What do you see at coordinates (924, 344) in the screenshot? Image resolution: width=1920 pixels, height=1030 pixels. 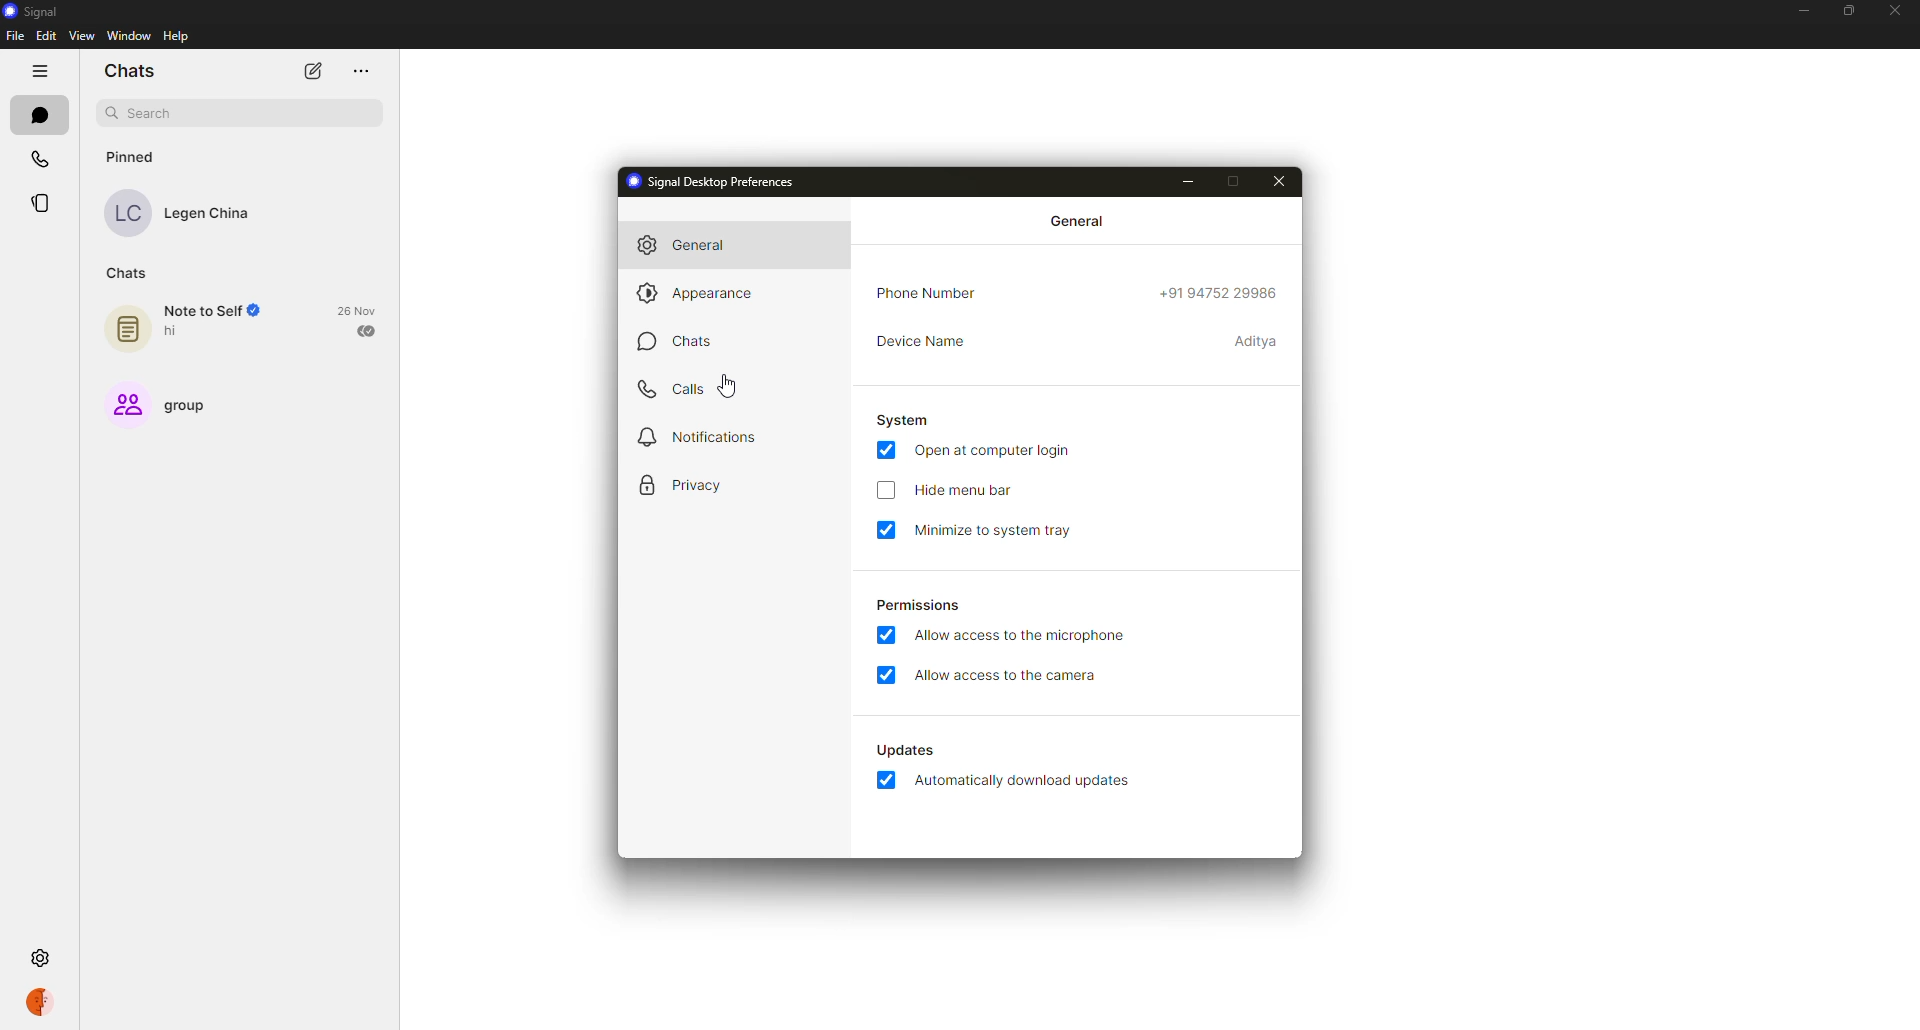 I see `device name` at bounding box center [924, 344].